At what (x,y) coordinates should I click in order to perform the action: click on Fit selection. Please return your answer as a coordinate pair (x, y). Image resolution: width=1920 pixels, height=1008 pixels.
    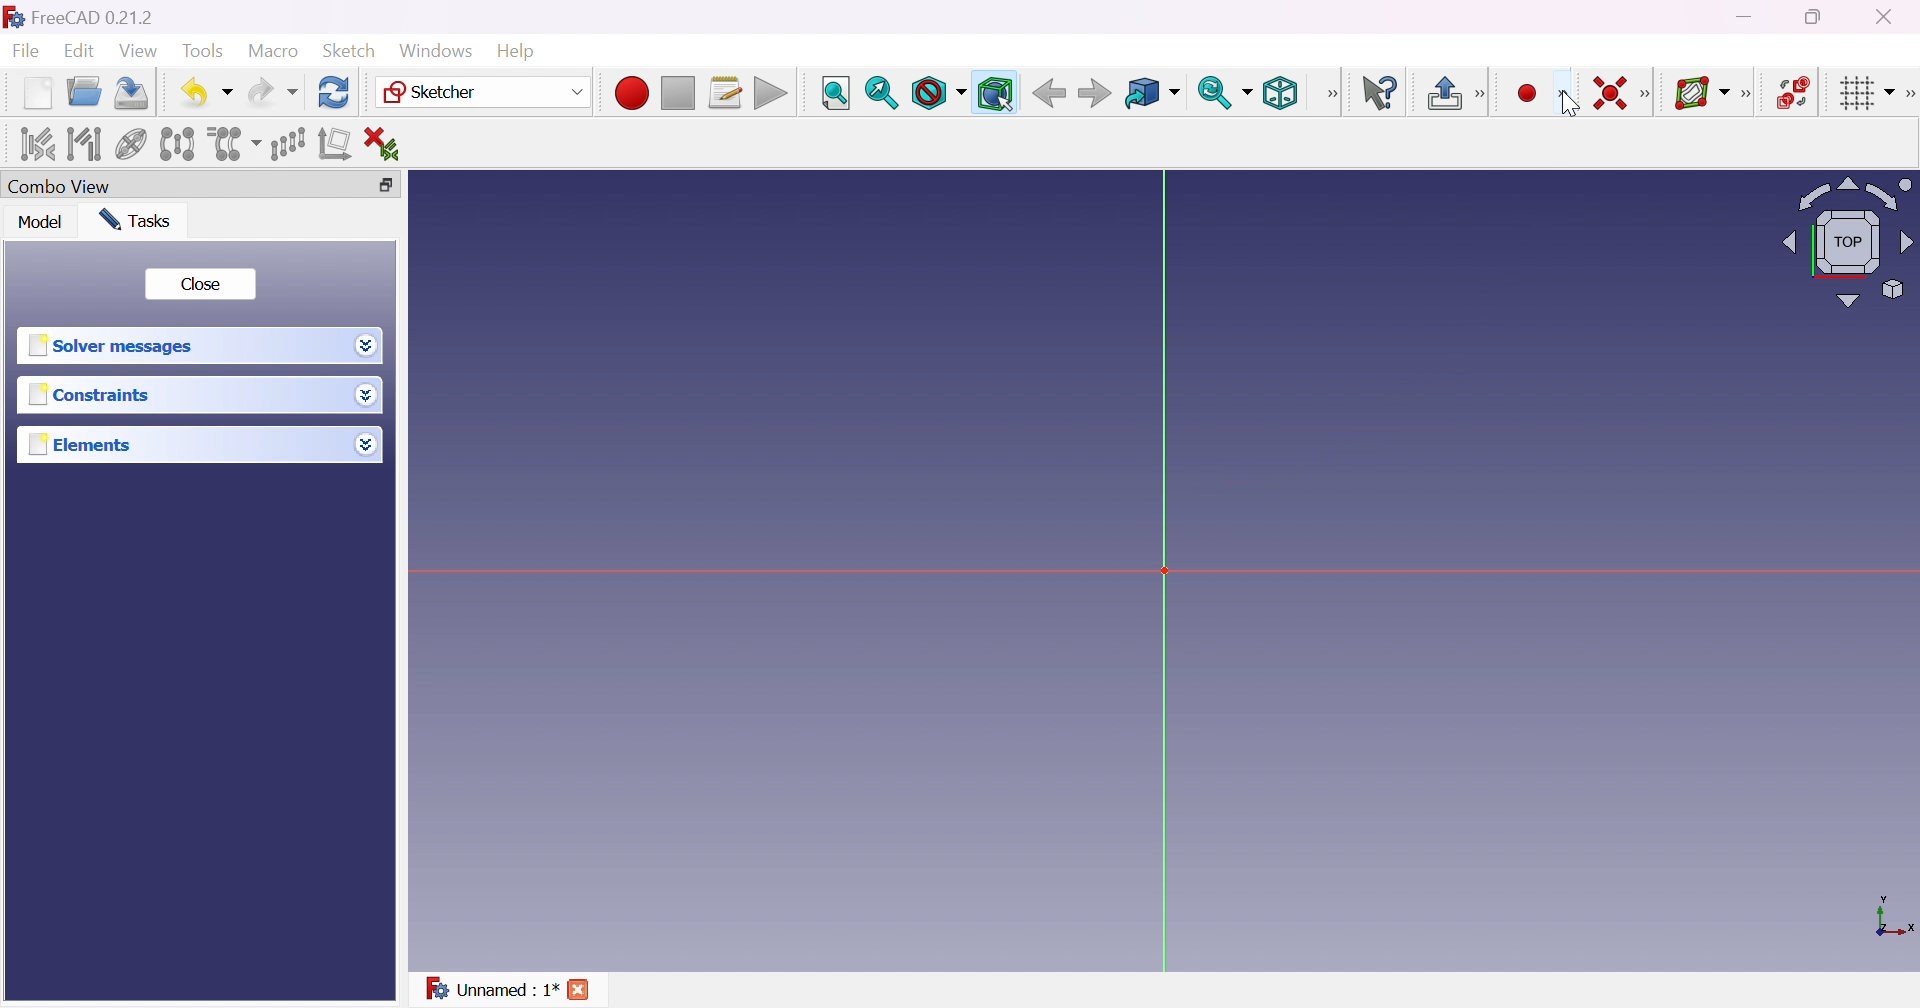
    Looking at the image, I should click on (880, 94).